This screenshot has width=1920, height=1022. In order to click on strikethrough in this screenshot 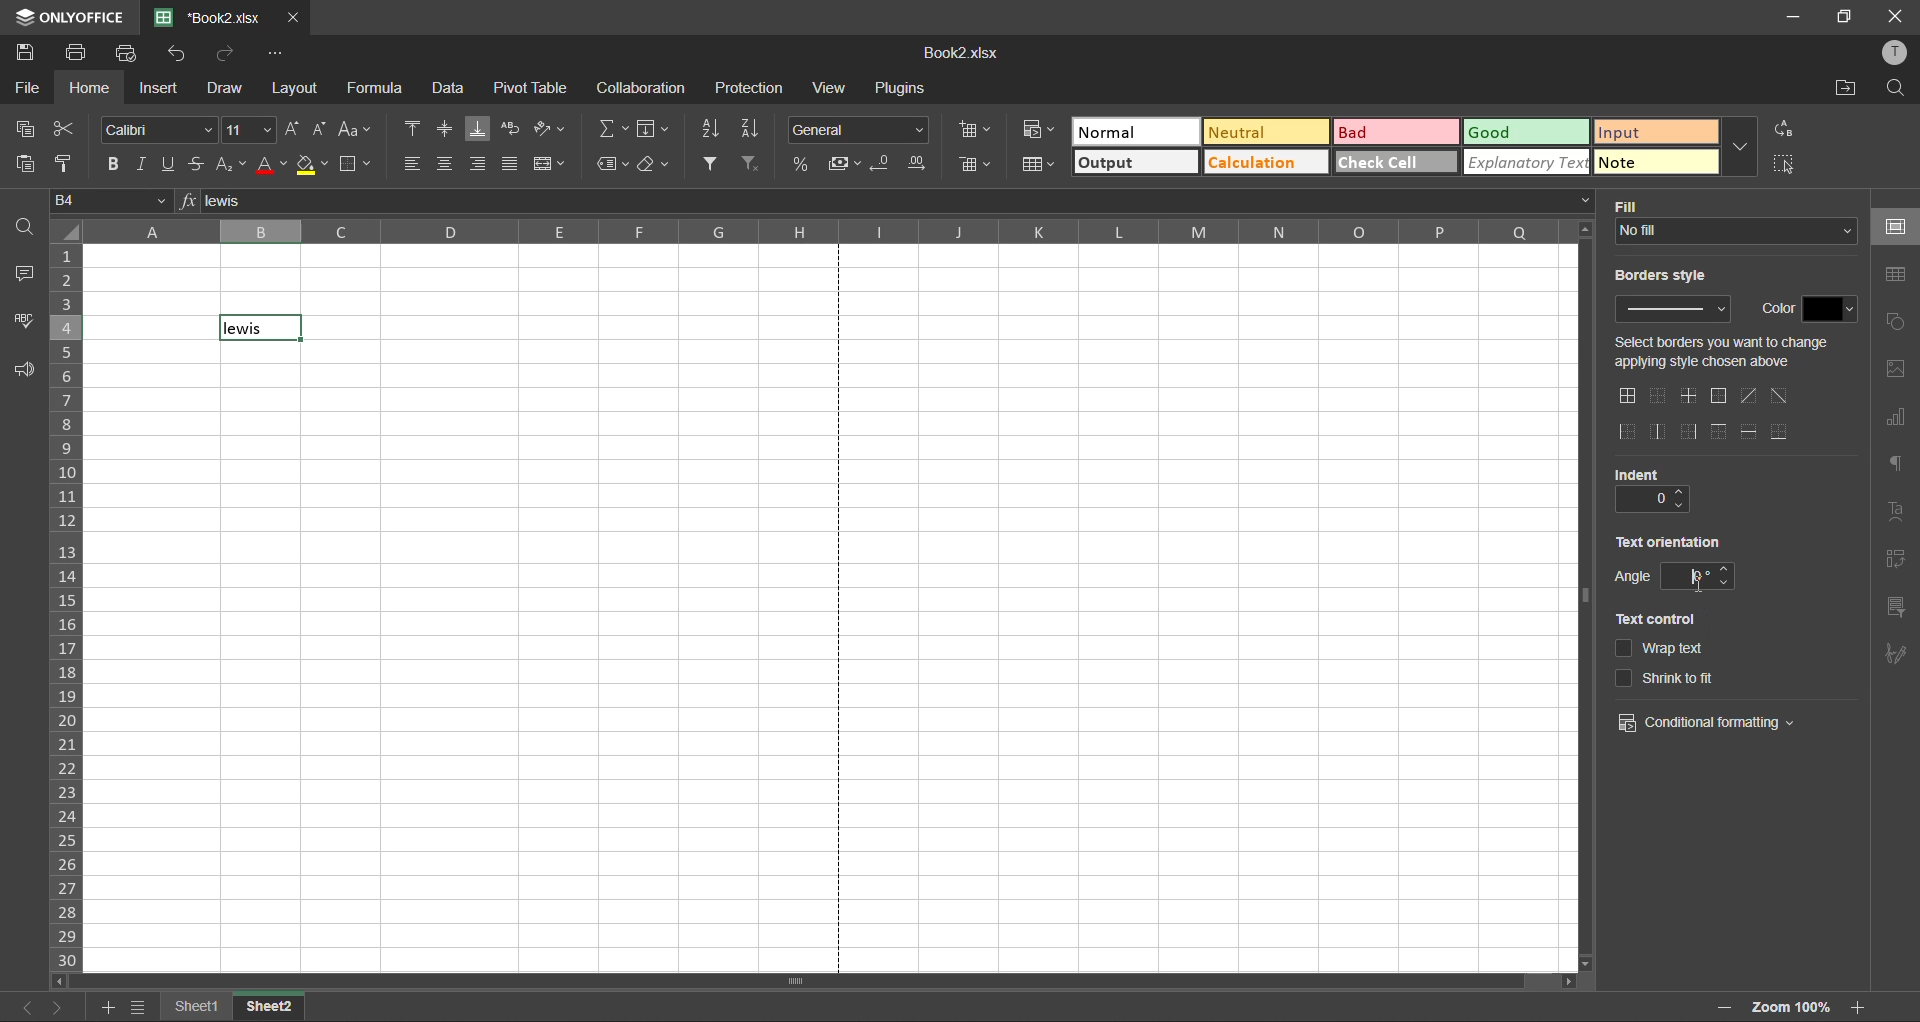, I will do `click(196, 164)`.